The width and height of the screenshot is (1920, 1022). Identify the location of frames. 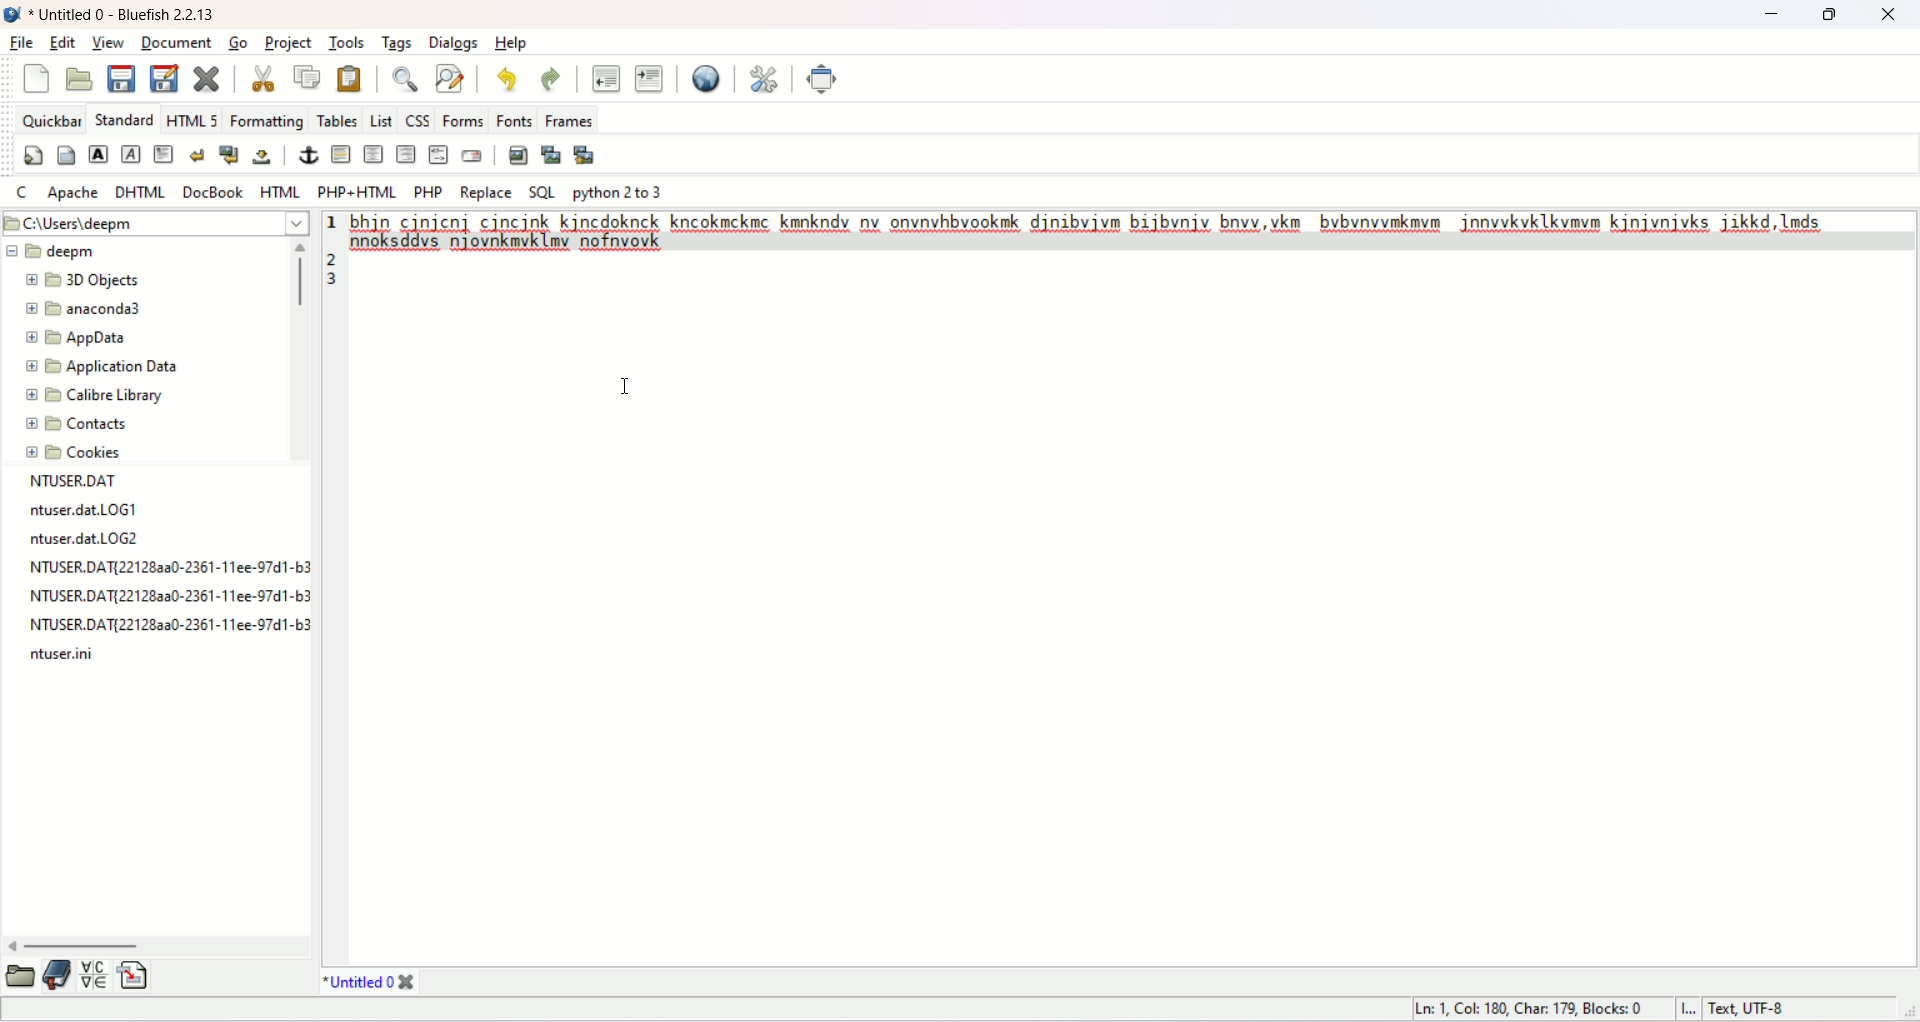
(572, 119).